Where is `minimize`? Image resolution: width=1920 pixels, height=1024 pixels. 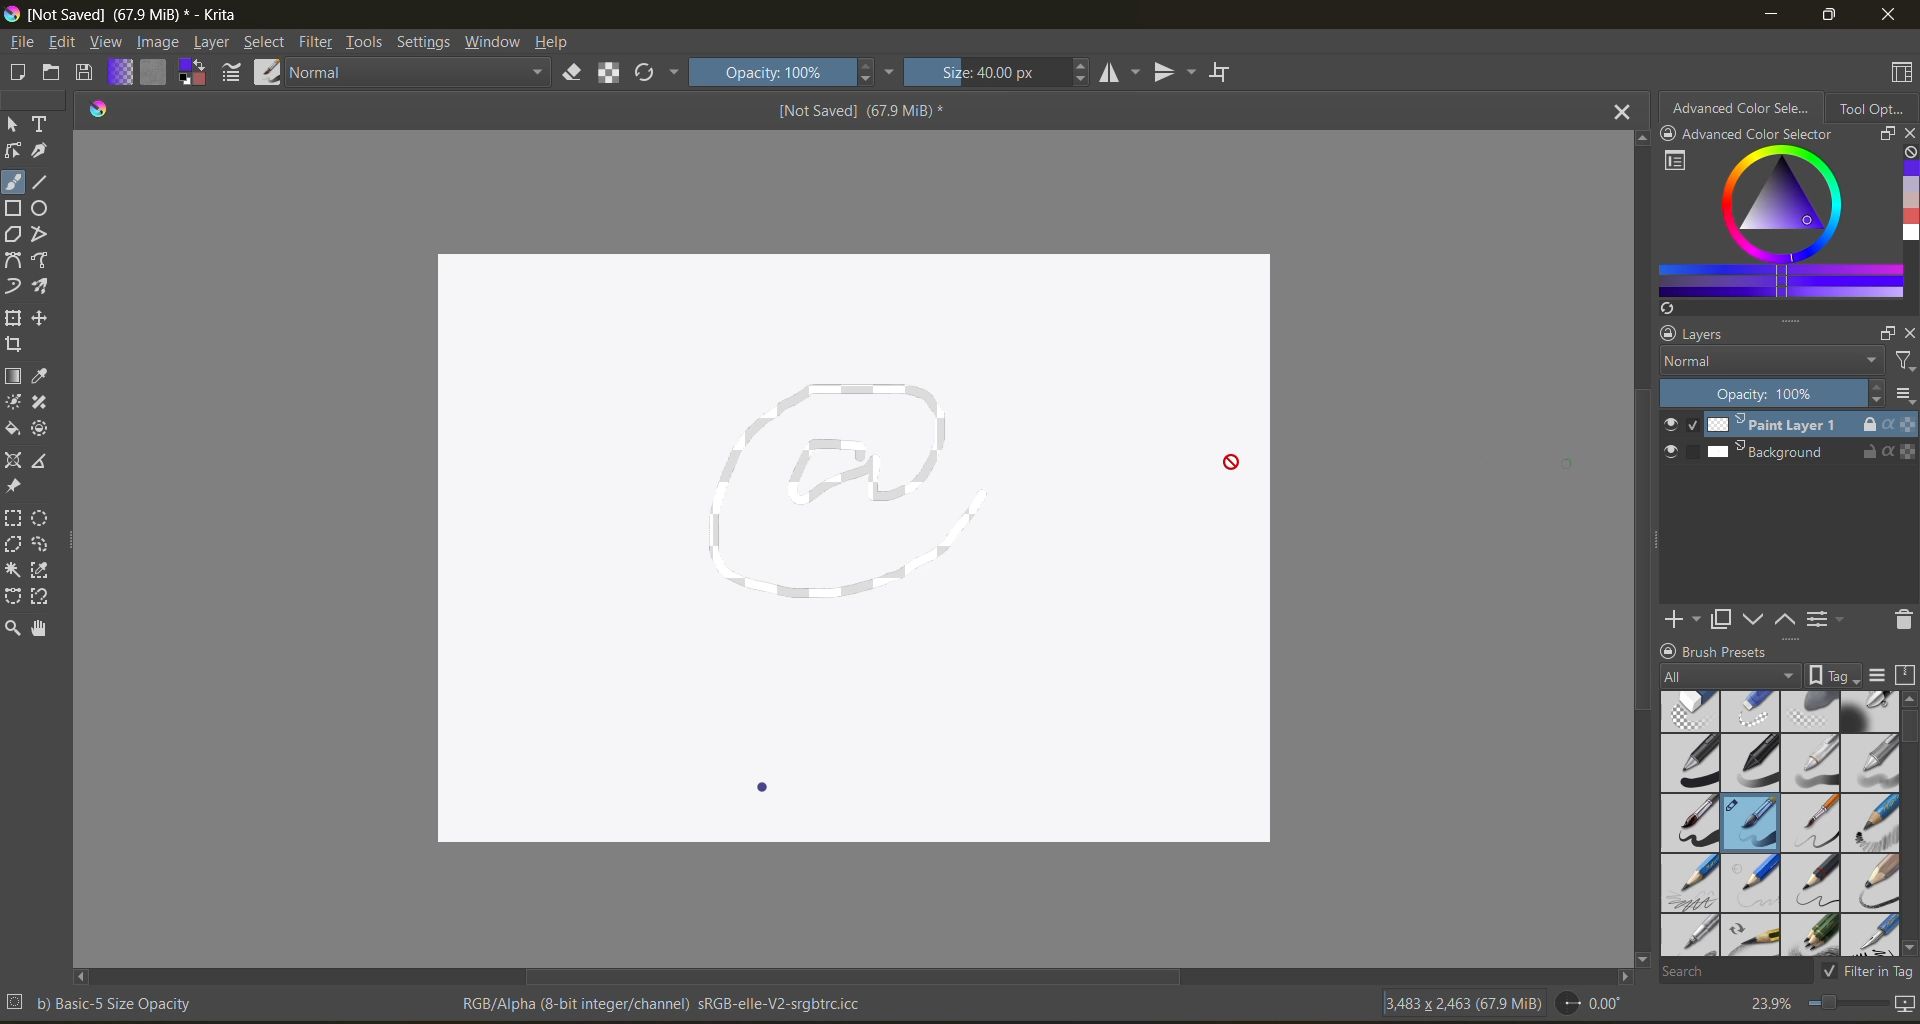
minimize is located at coordinates (1773, 16).